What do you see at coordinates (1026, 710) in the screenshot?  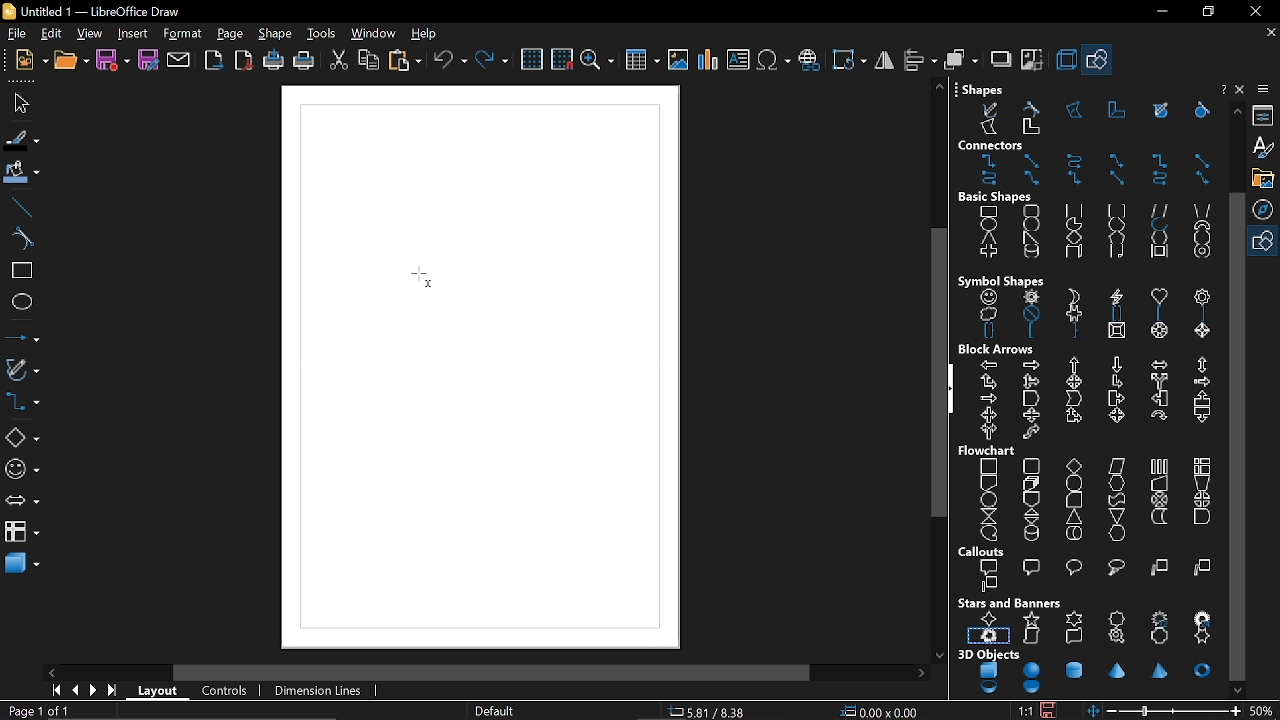 I see `scaling factor (1:1)` at bounding box center [1026, 710].